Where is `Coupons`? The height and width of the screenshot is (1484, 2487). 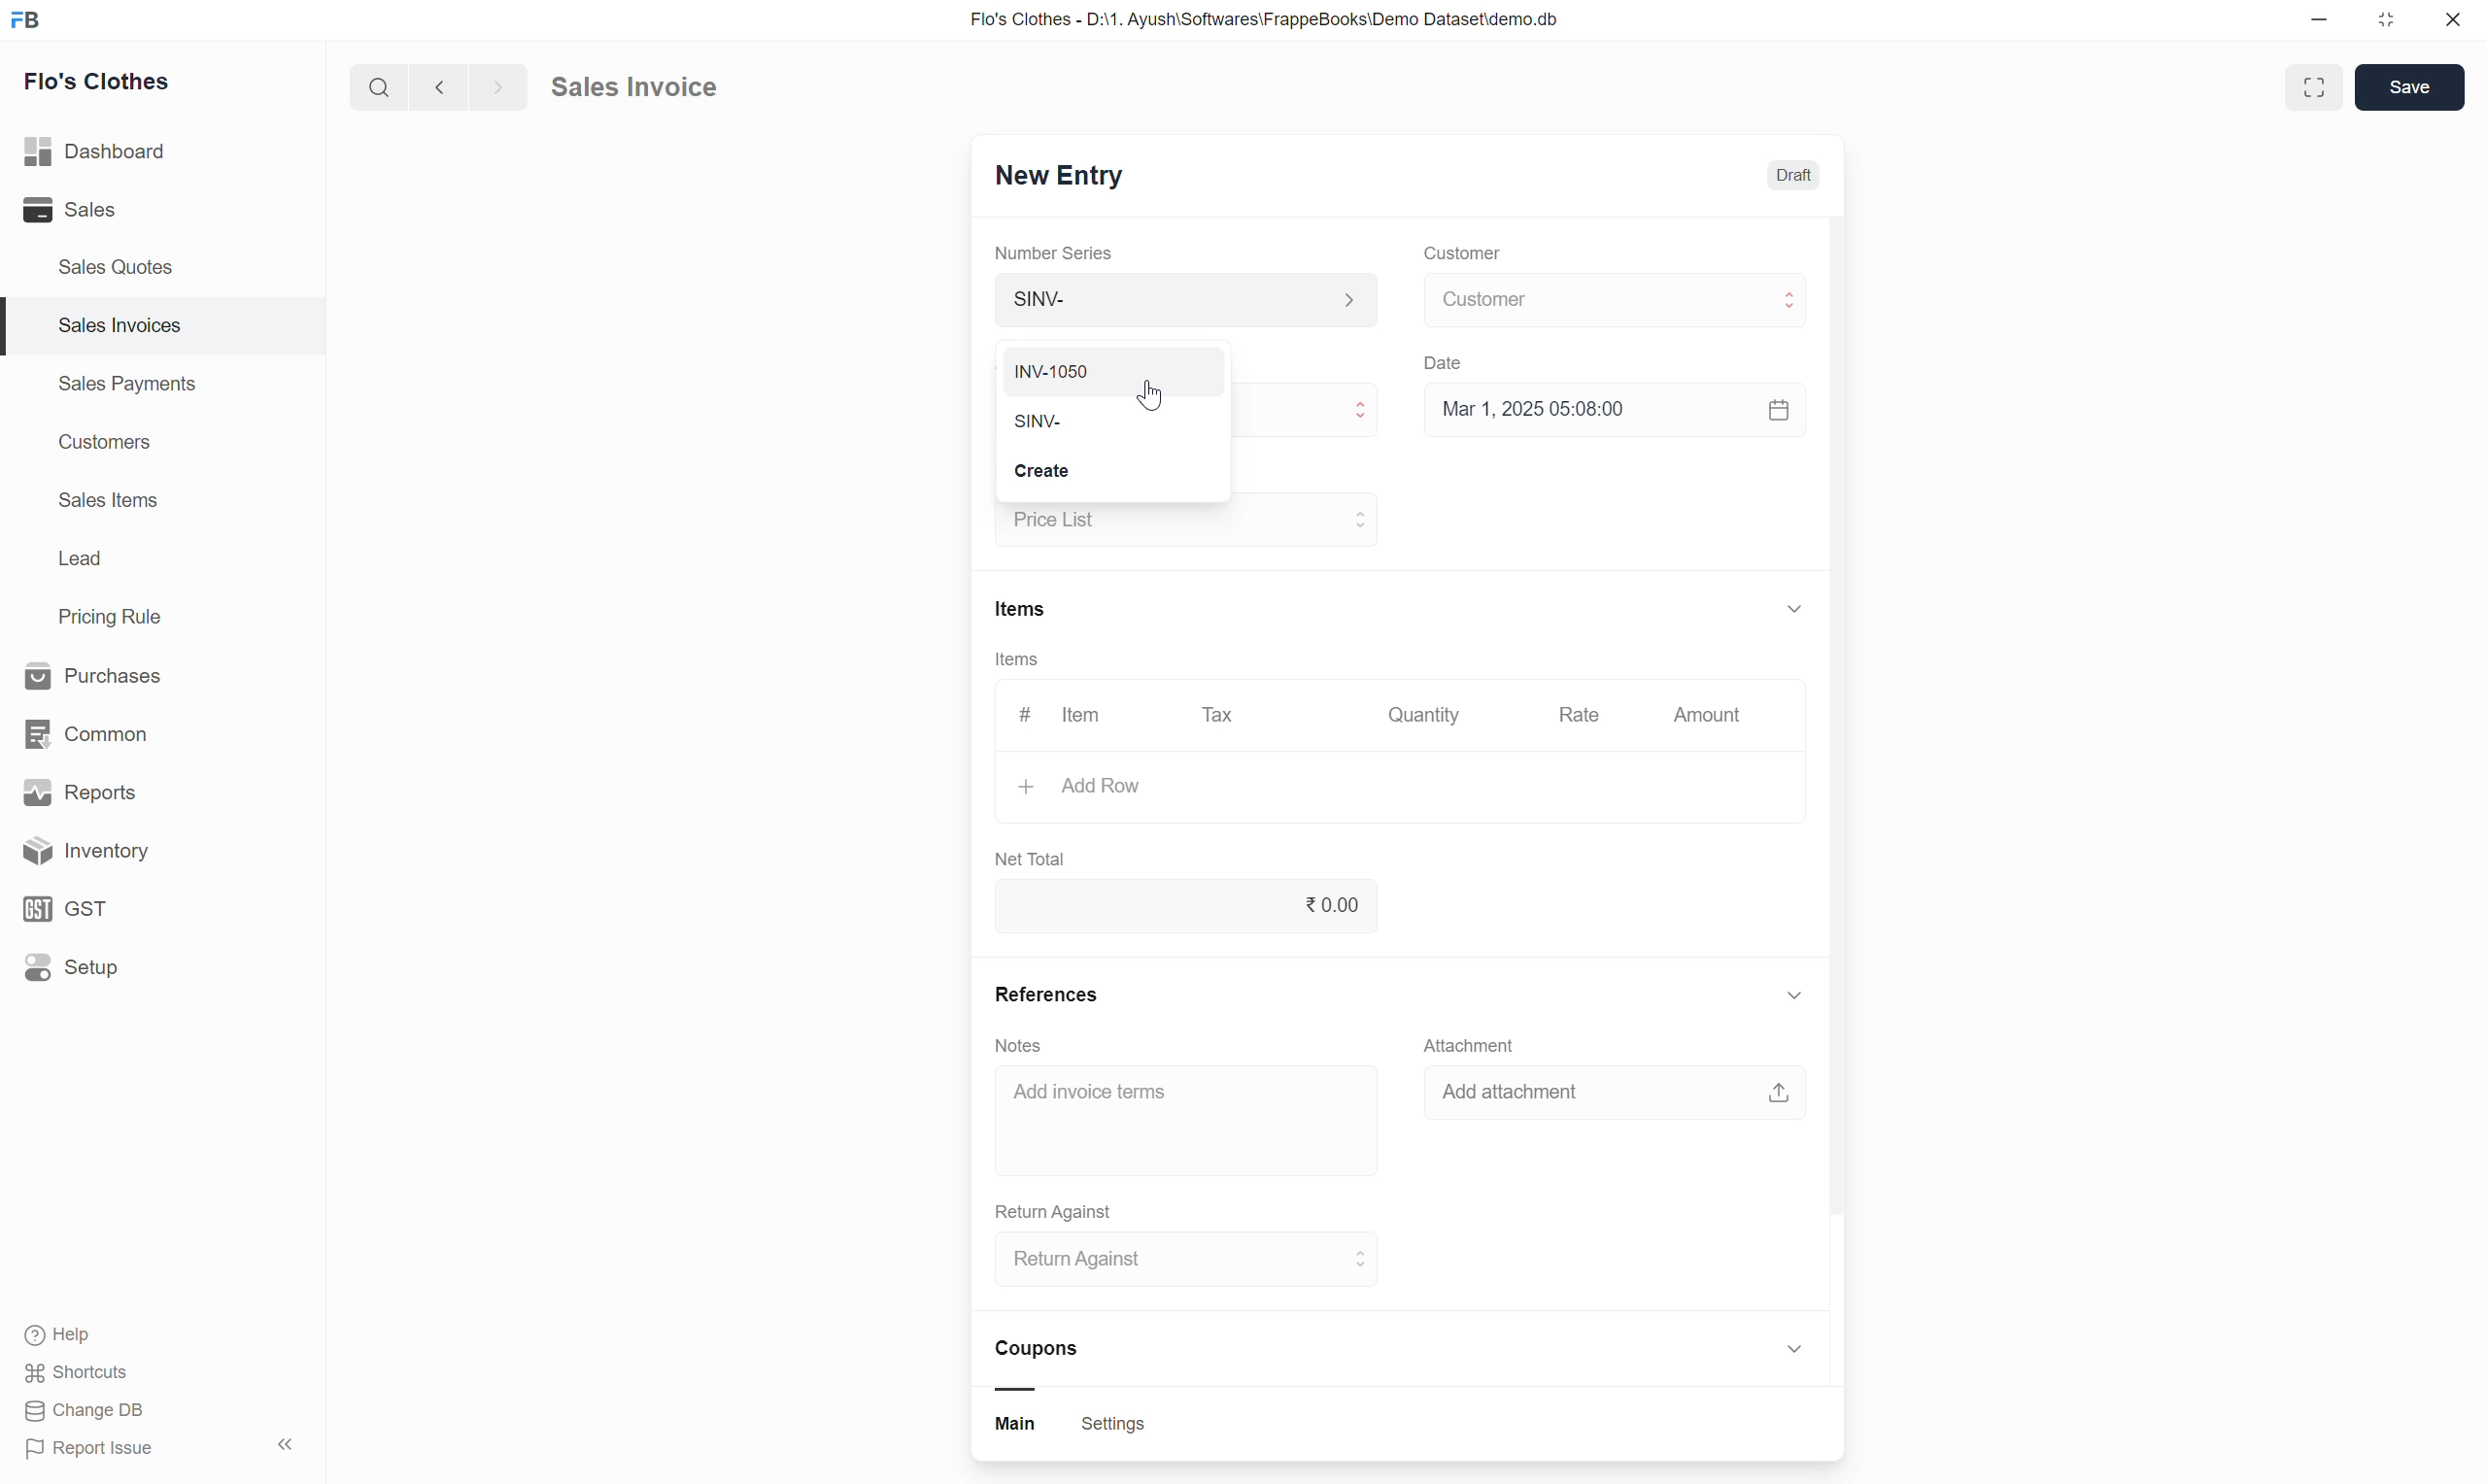
Coupons is located at coordinates (1048, 1363).